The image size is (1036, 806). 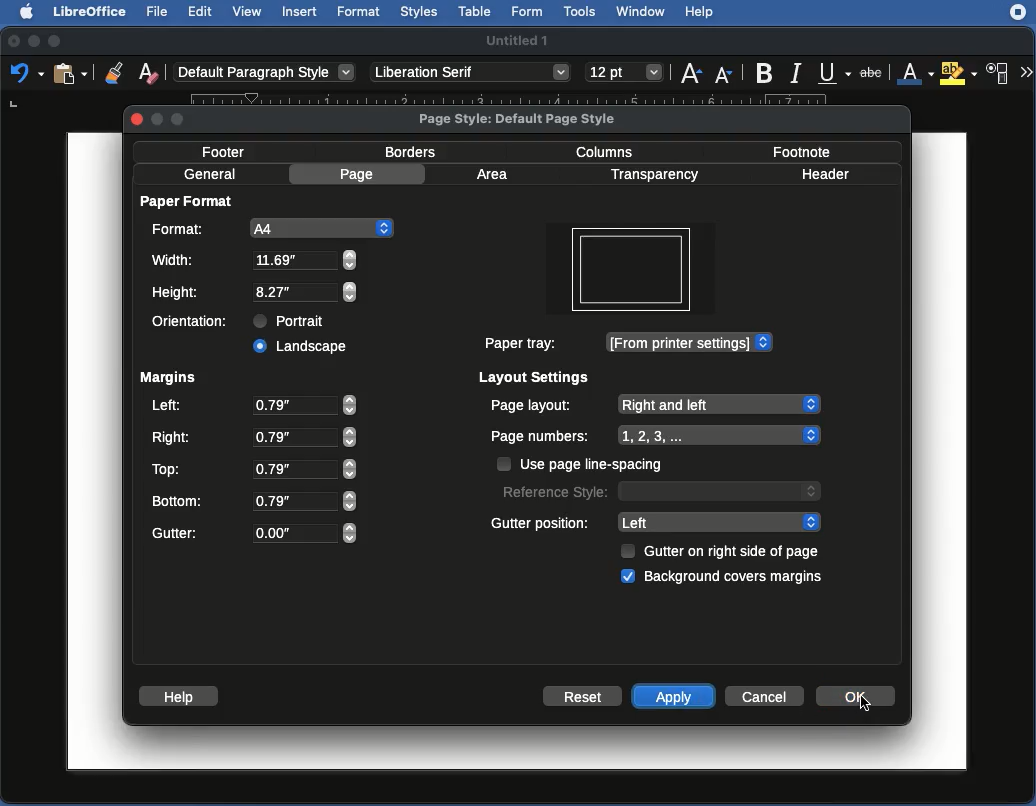 I want to click on Font color, so click(x=914, y=70).